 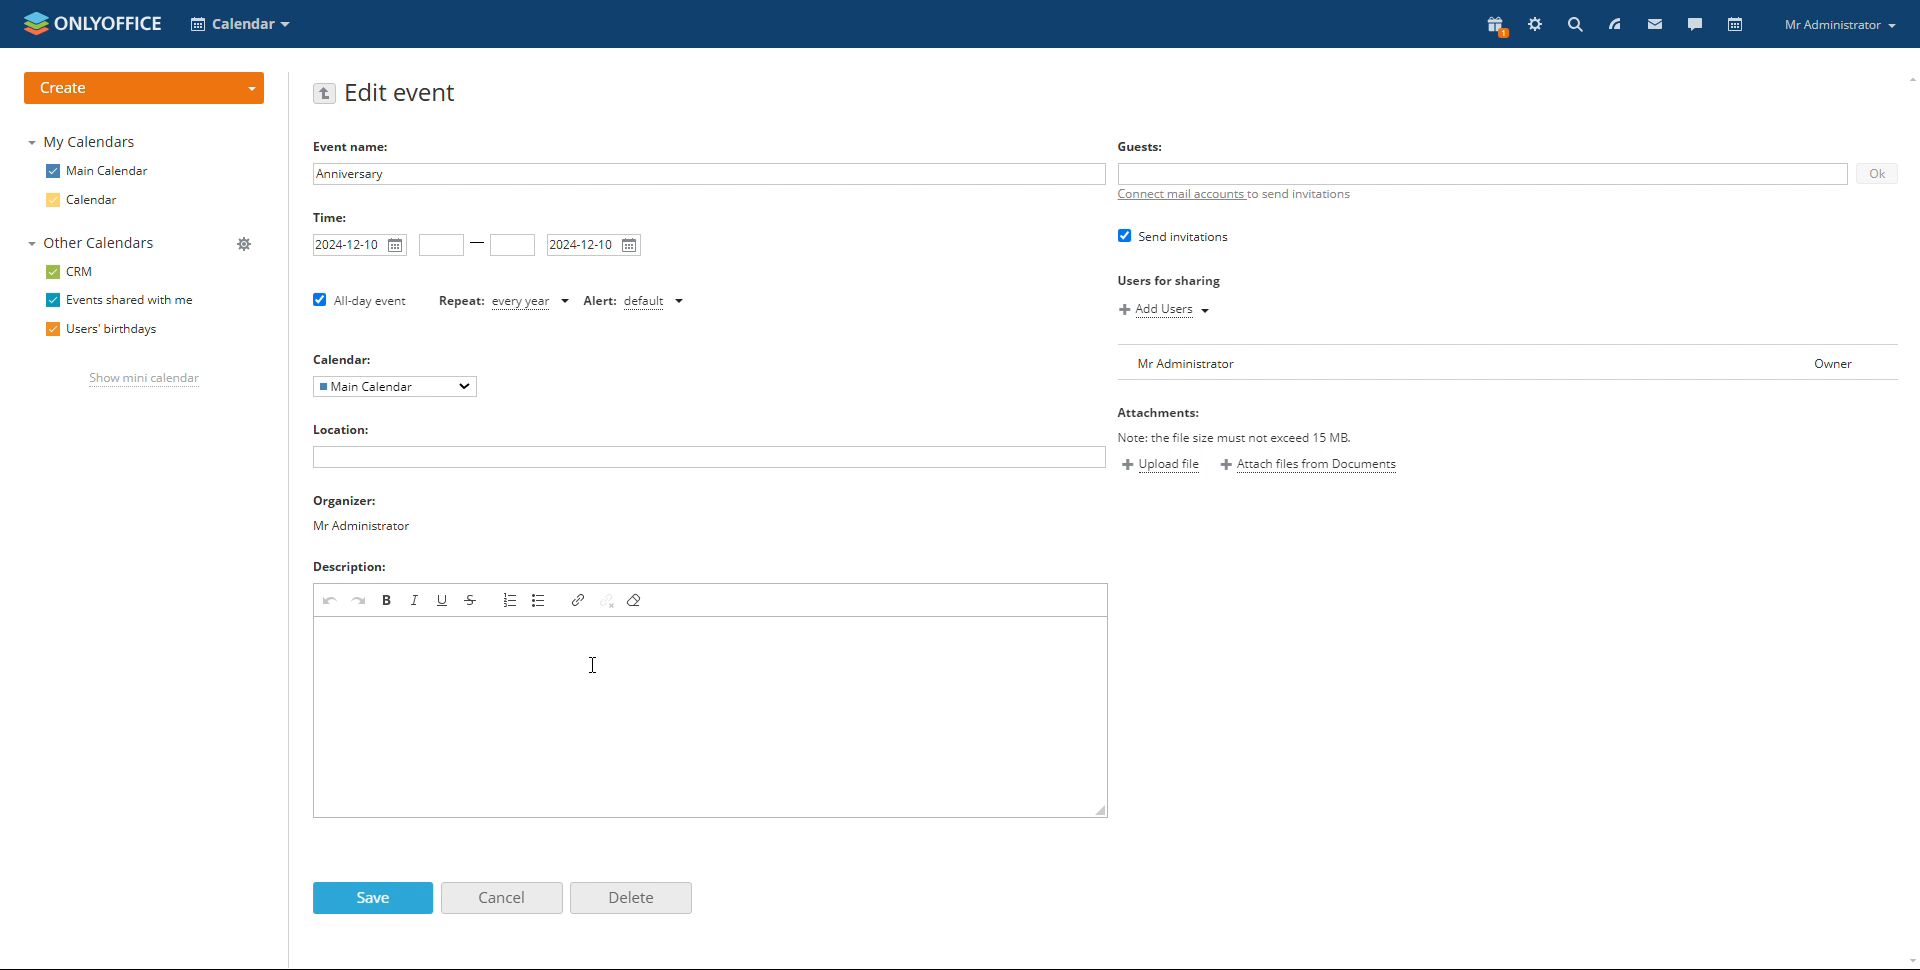 What do you see at coordinates (1101, 809) in the screenshot?
I see `resize` at bounding box center [1101, 809].